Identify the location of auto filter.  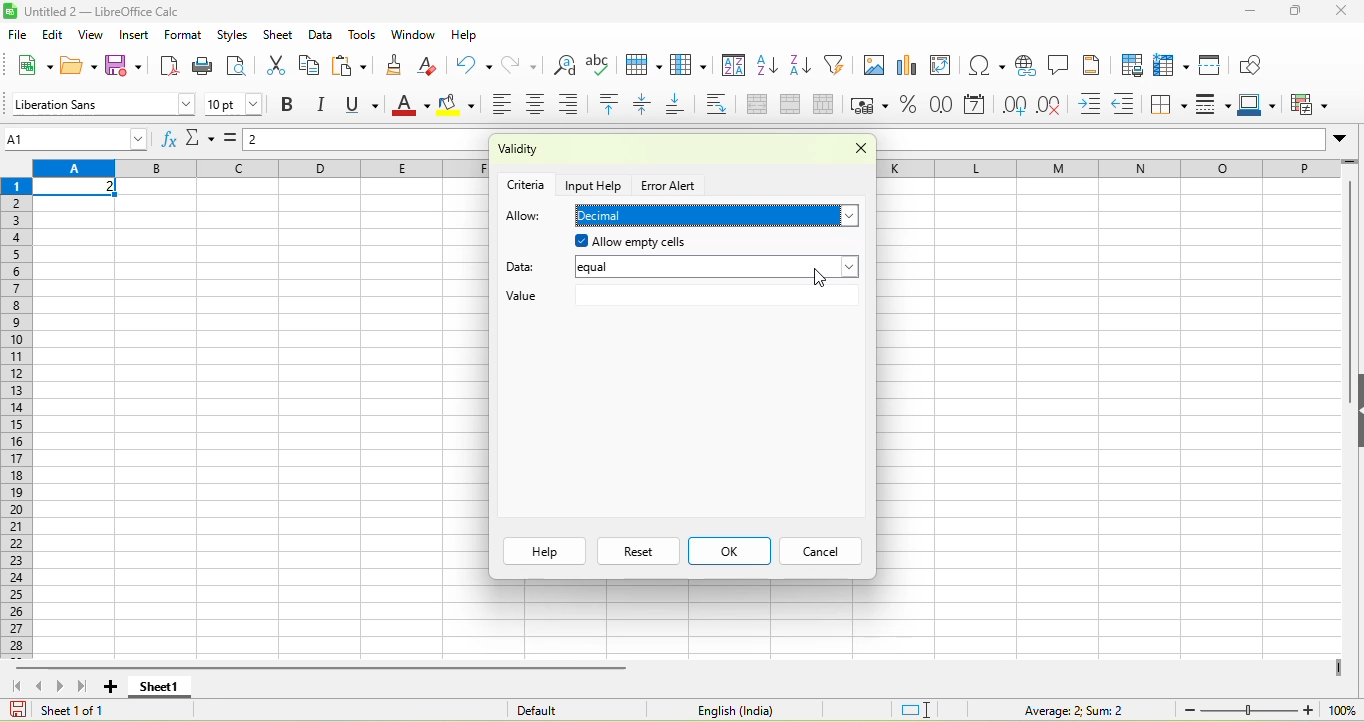
(838, 64).